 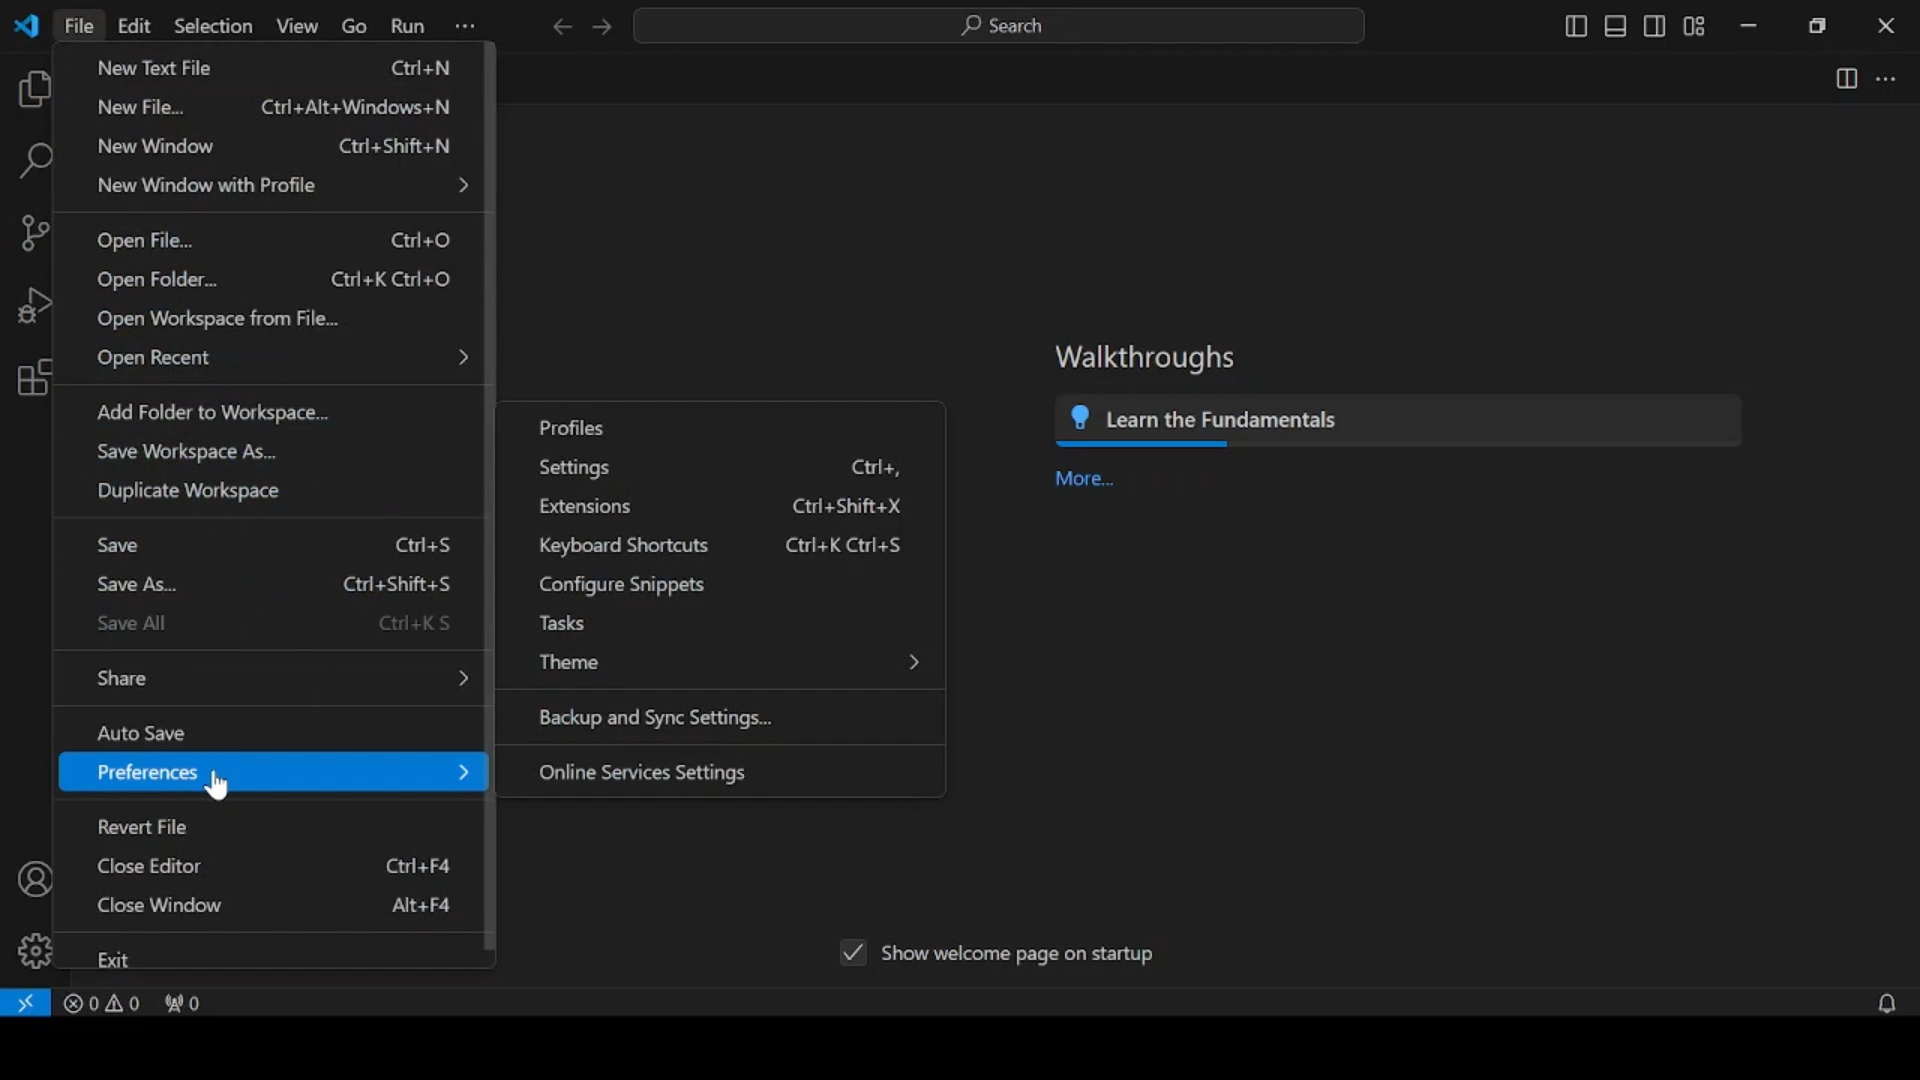 What do you see at coordinates (734, 662) in the screenshot?
I see `theme menu` at bounding box center [734, 662].